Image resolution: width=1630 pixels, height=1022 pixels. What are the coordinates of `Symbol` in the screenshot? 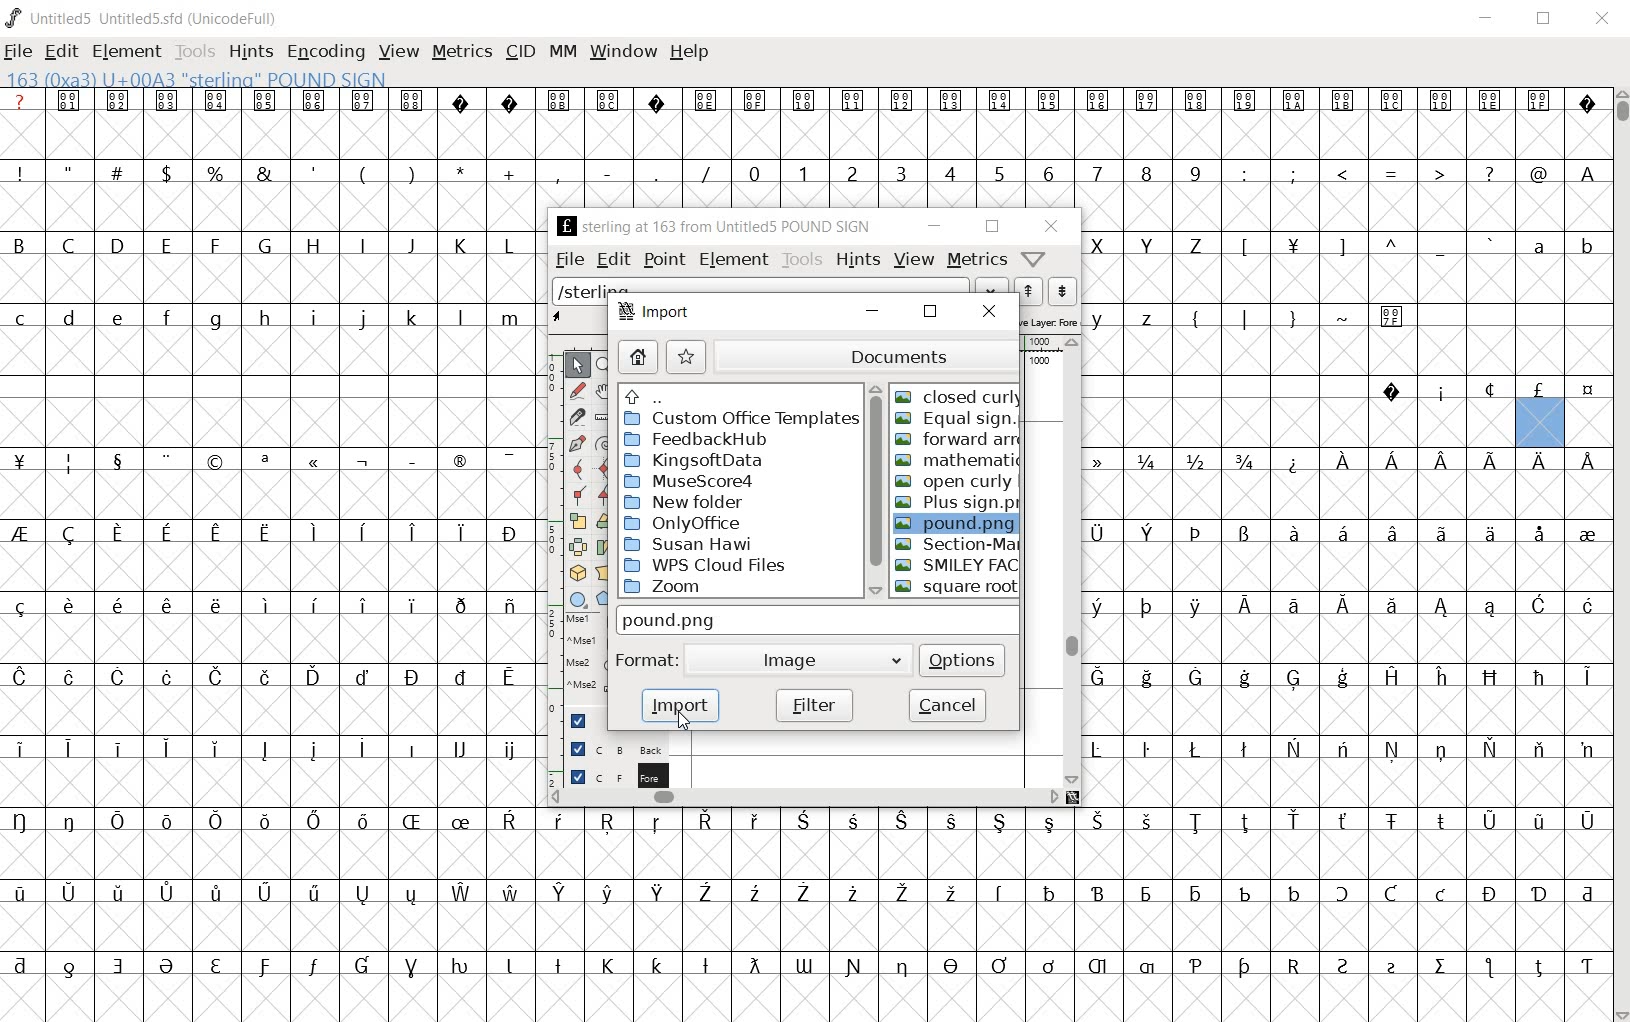 It's located at (509, 532).